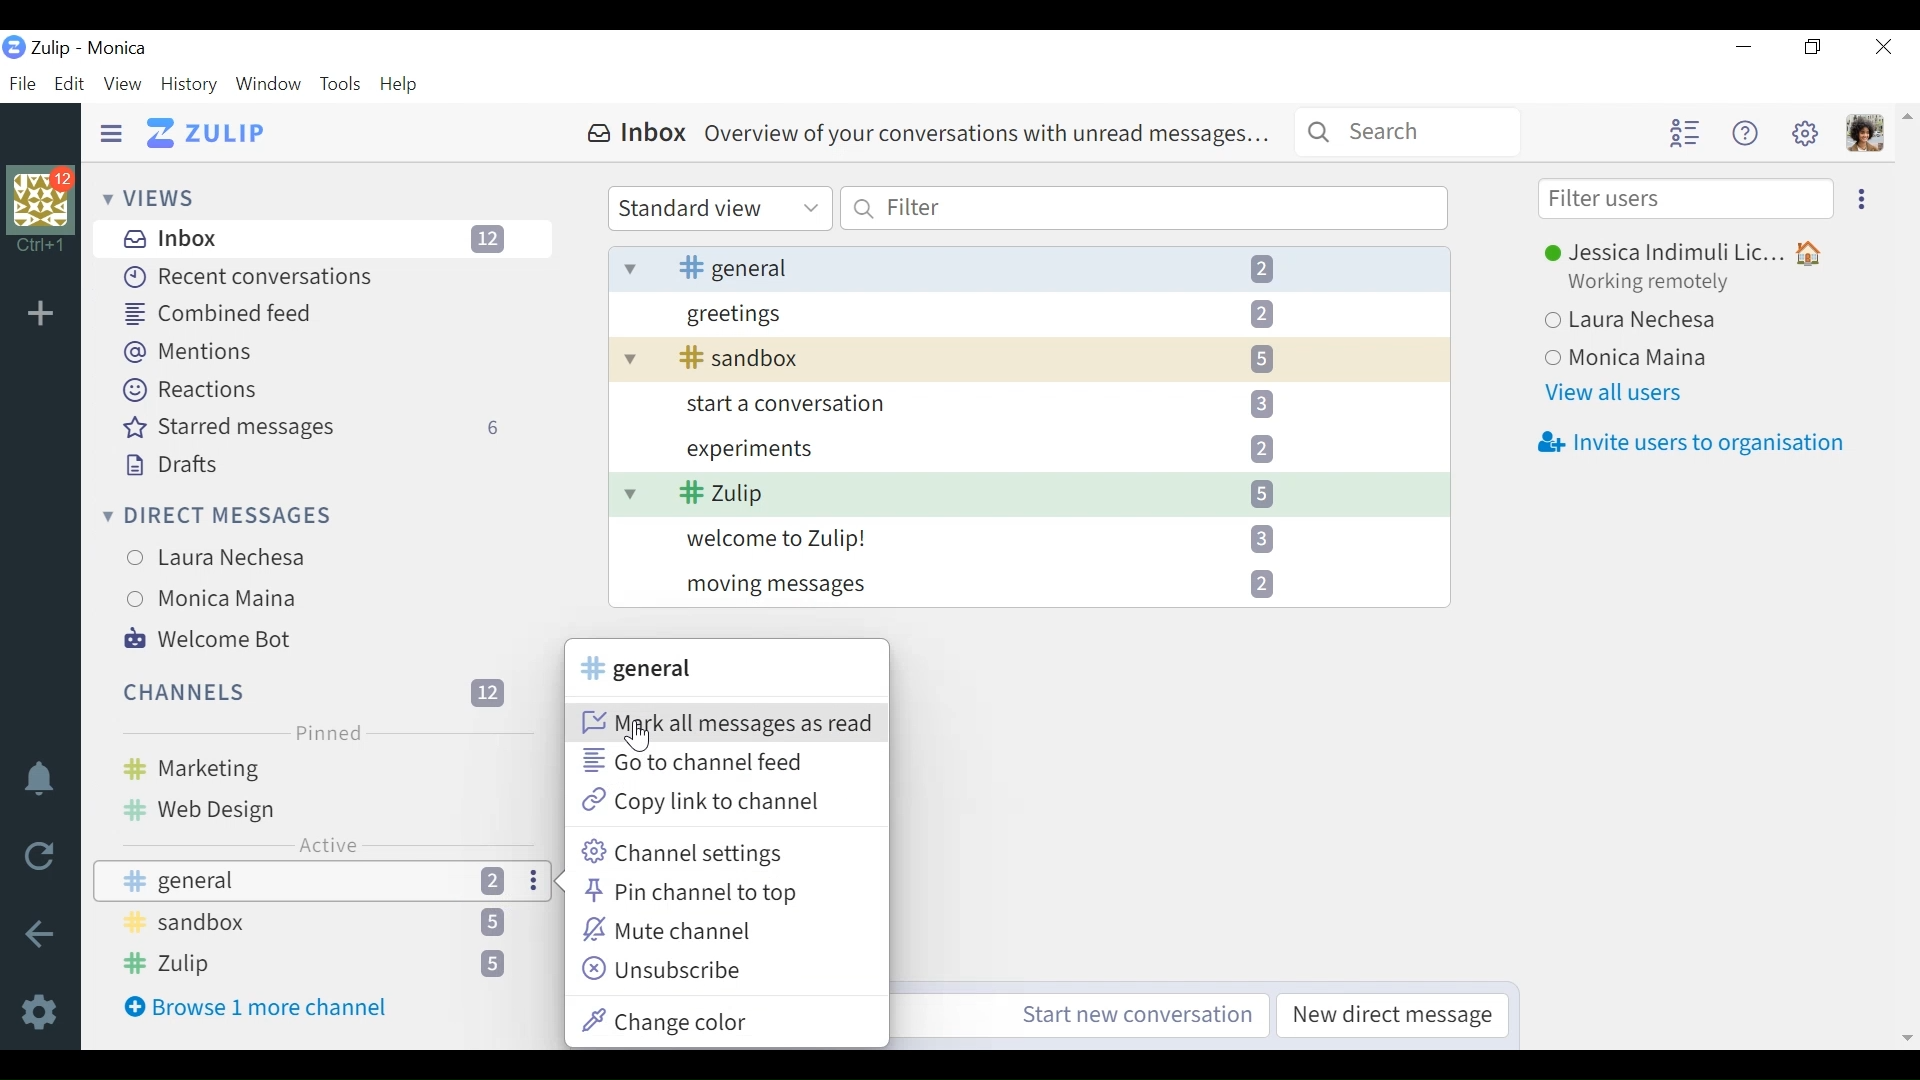 The width and height of the screenshot is (1920, 1080). Describe the element at coordinates (14, 49) in the screenshot. I see `Logo` at that location.